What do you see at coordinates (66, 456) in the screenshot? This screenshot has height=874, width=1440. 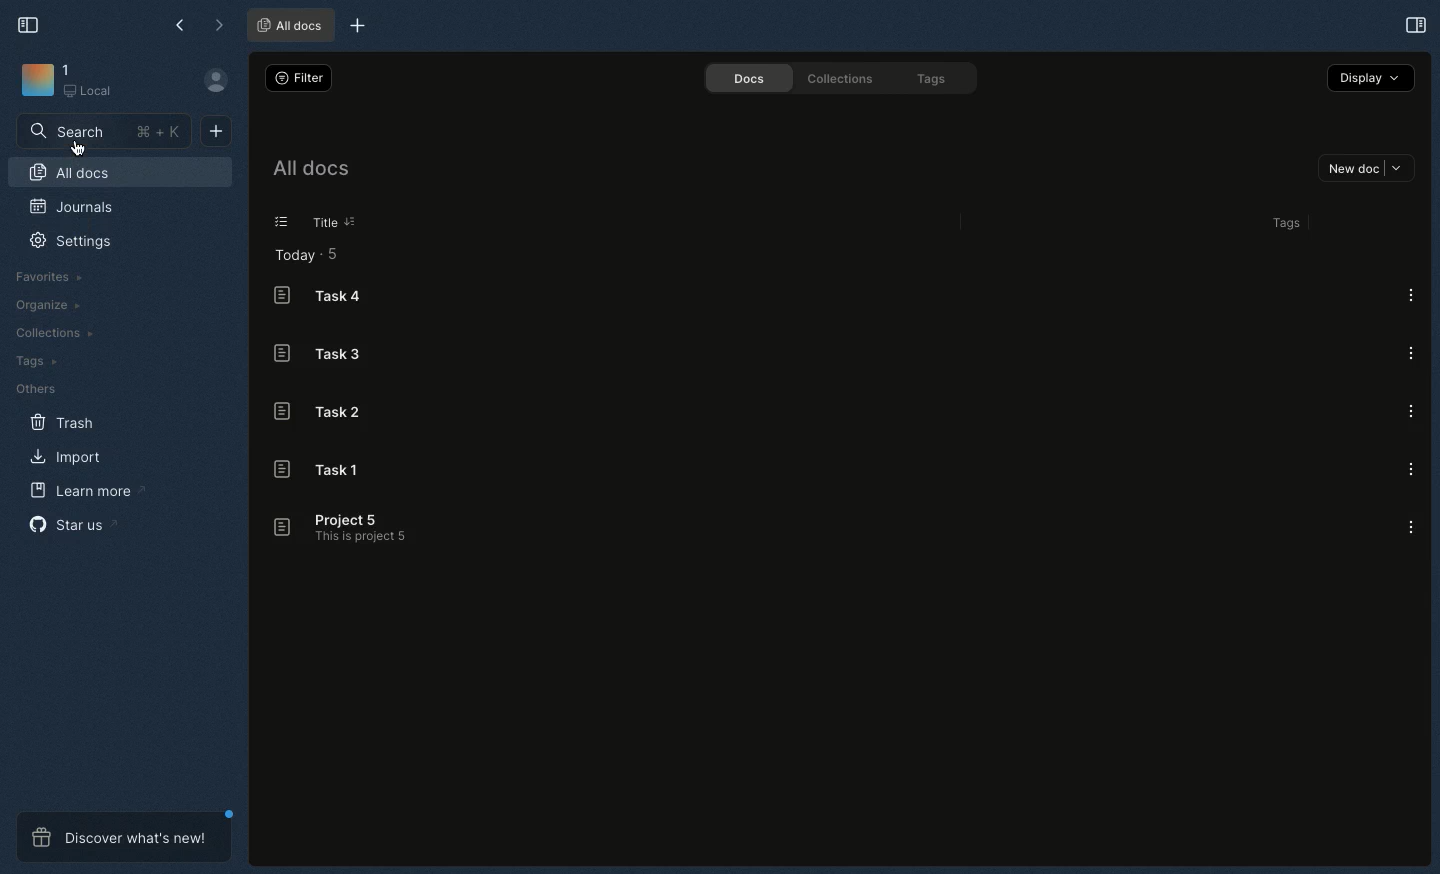 I see `Import` at bounding box center [66, 456].